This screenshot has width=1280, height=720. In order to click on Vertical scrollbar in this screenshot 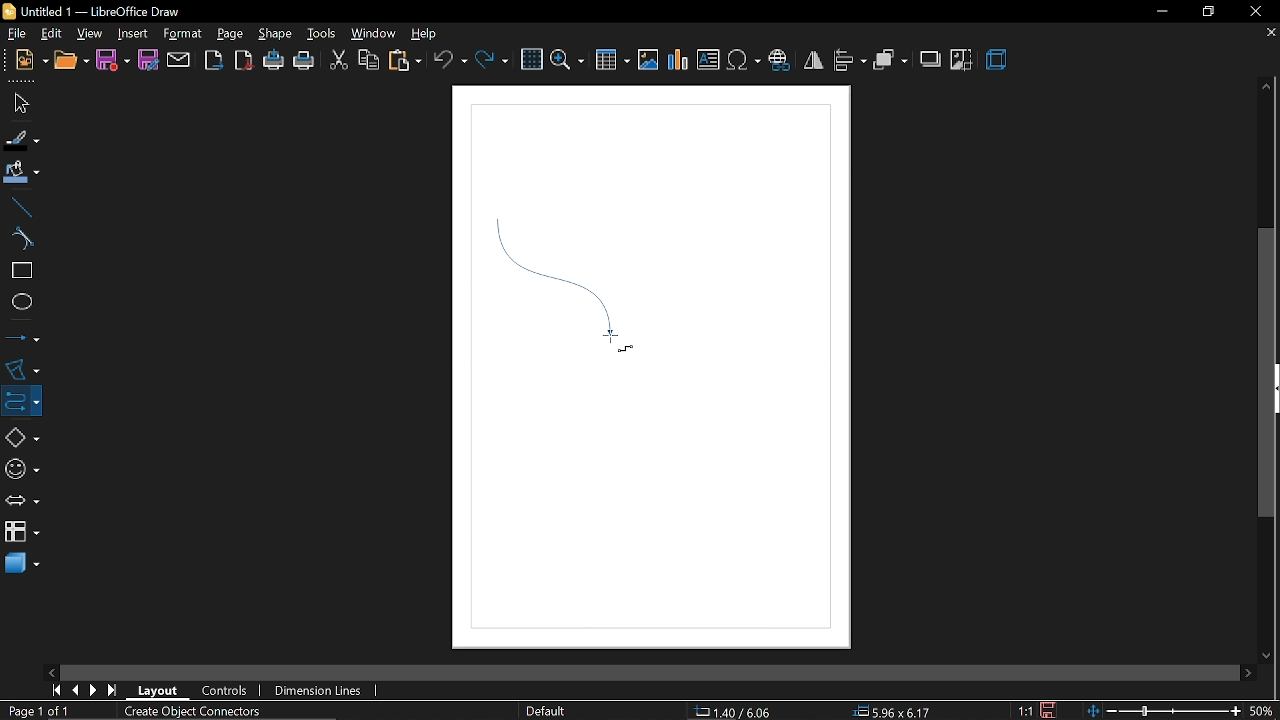, I will do `click(1267, 374)`.